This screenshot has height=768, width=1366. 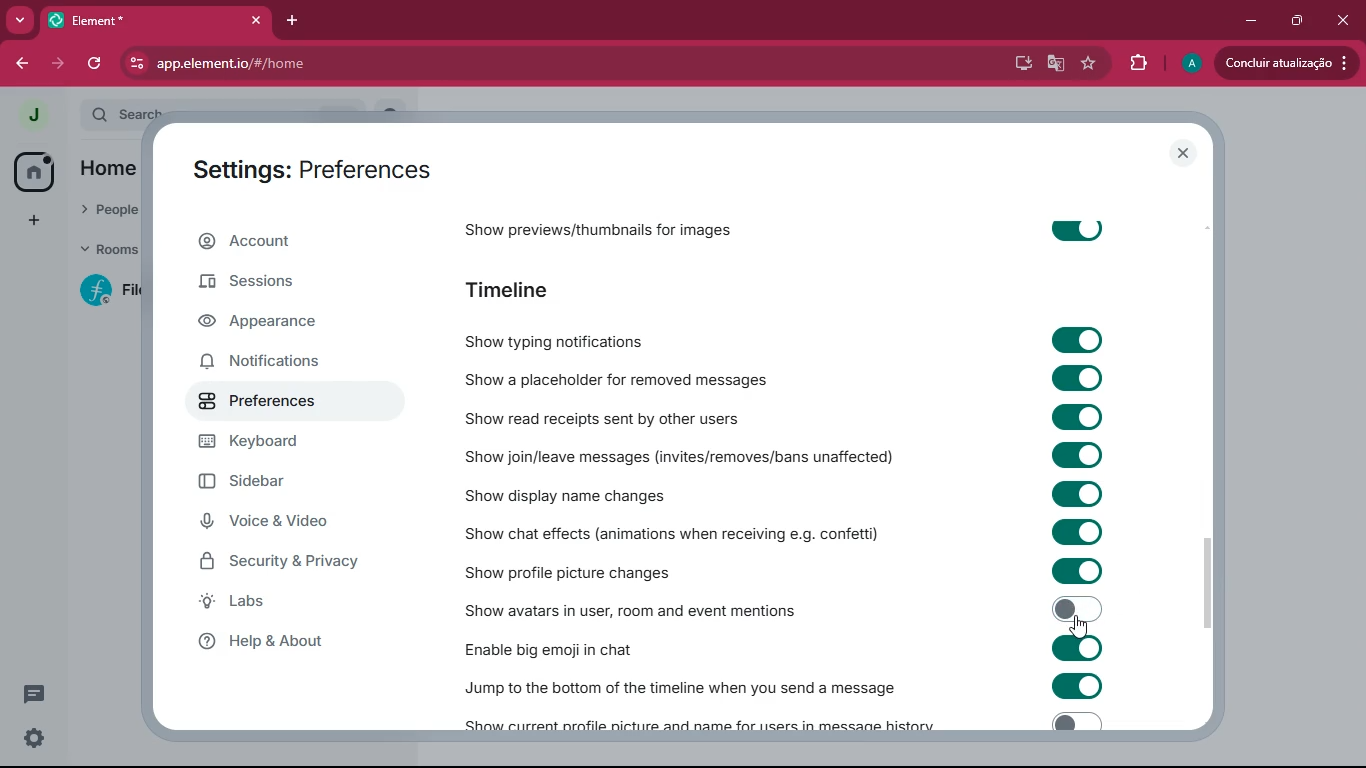 I want to click on show display name changes, so click(x=571, y=495).